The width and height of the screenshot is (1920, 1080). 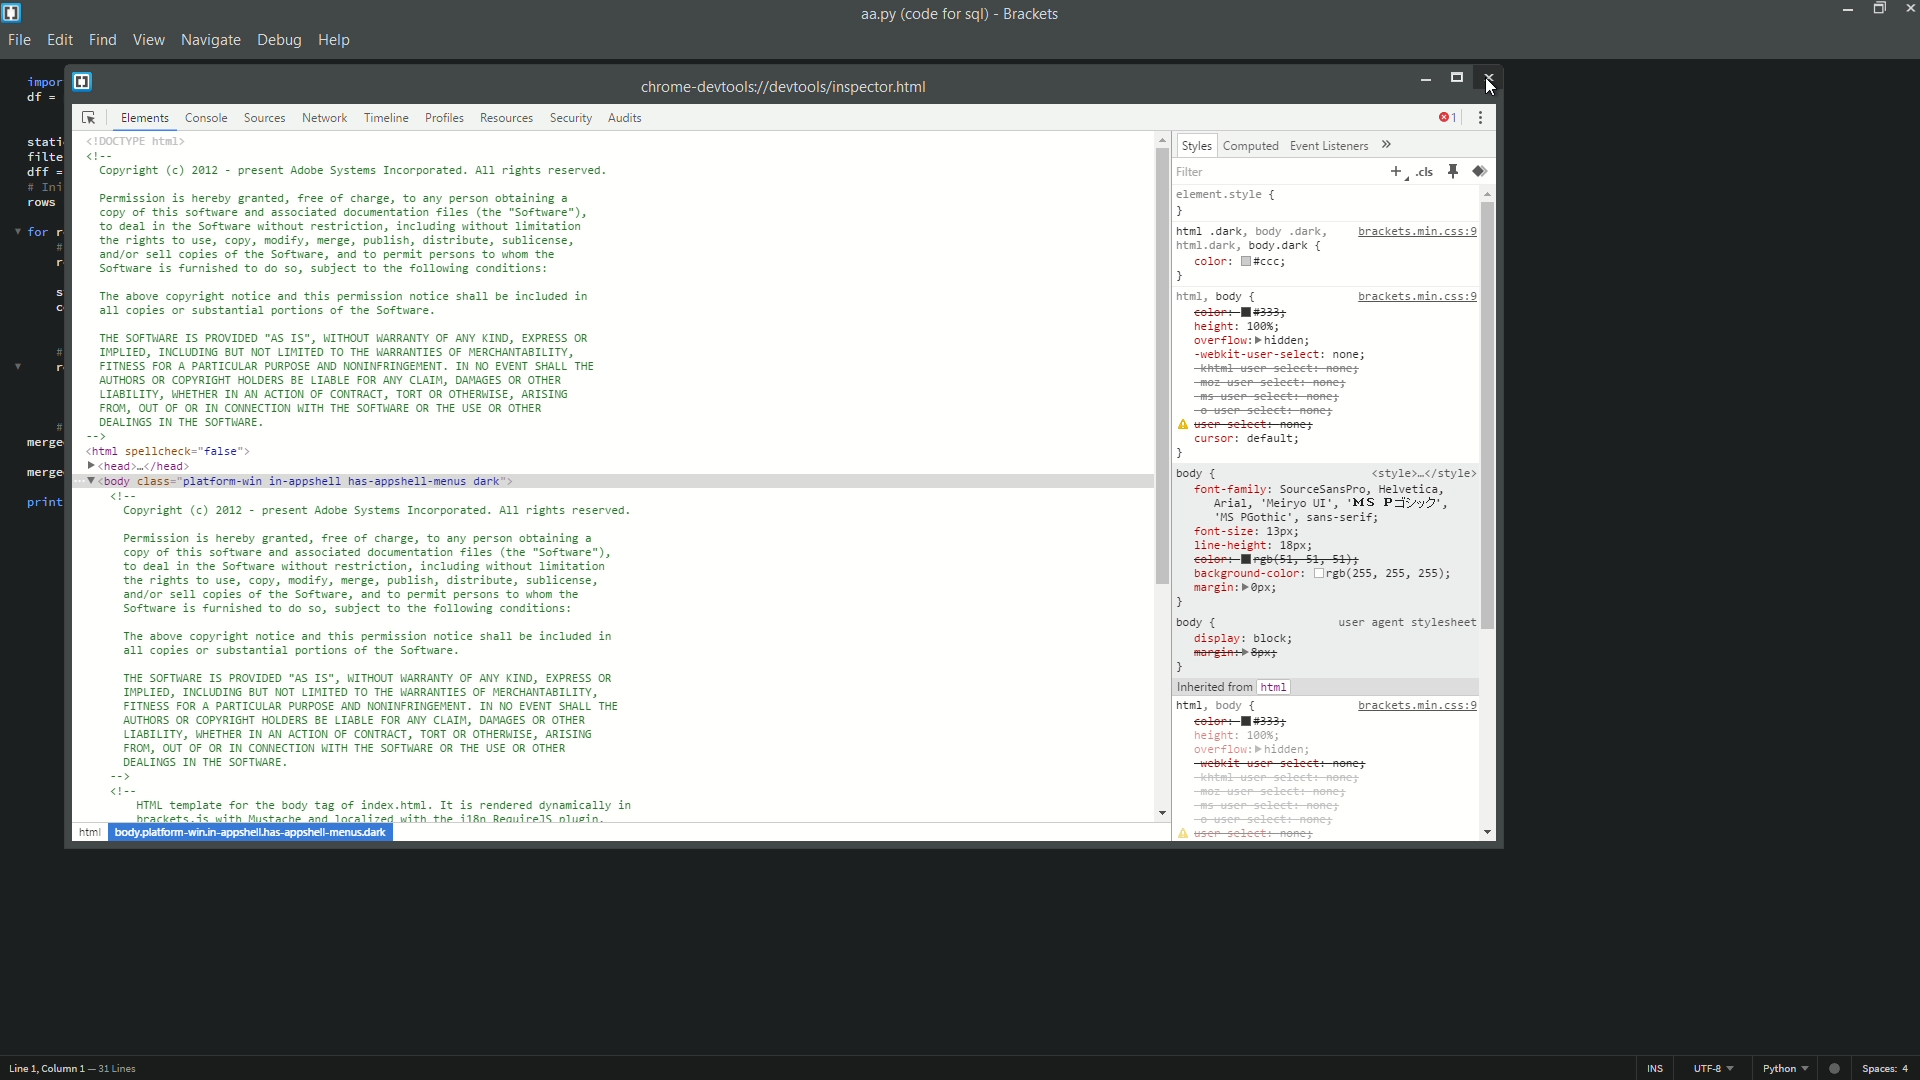 I want to click on element.style {}, so click(x=1235, y=202).